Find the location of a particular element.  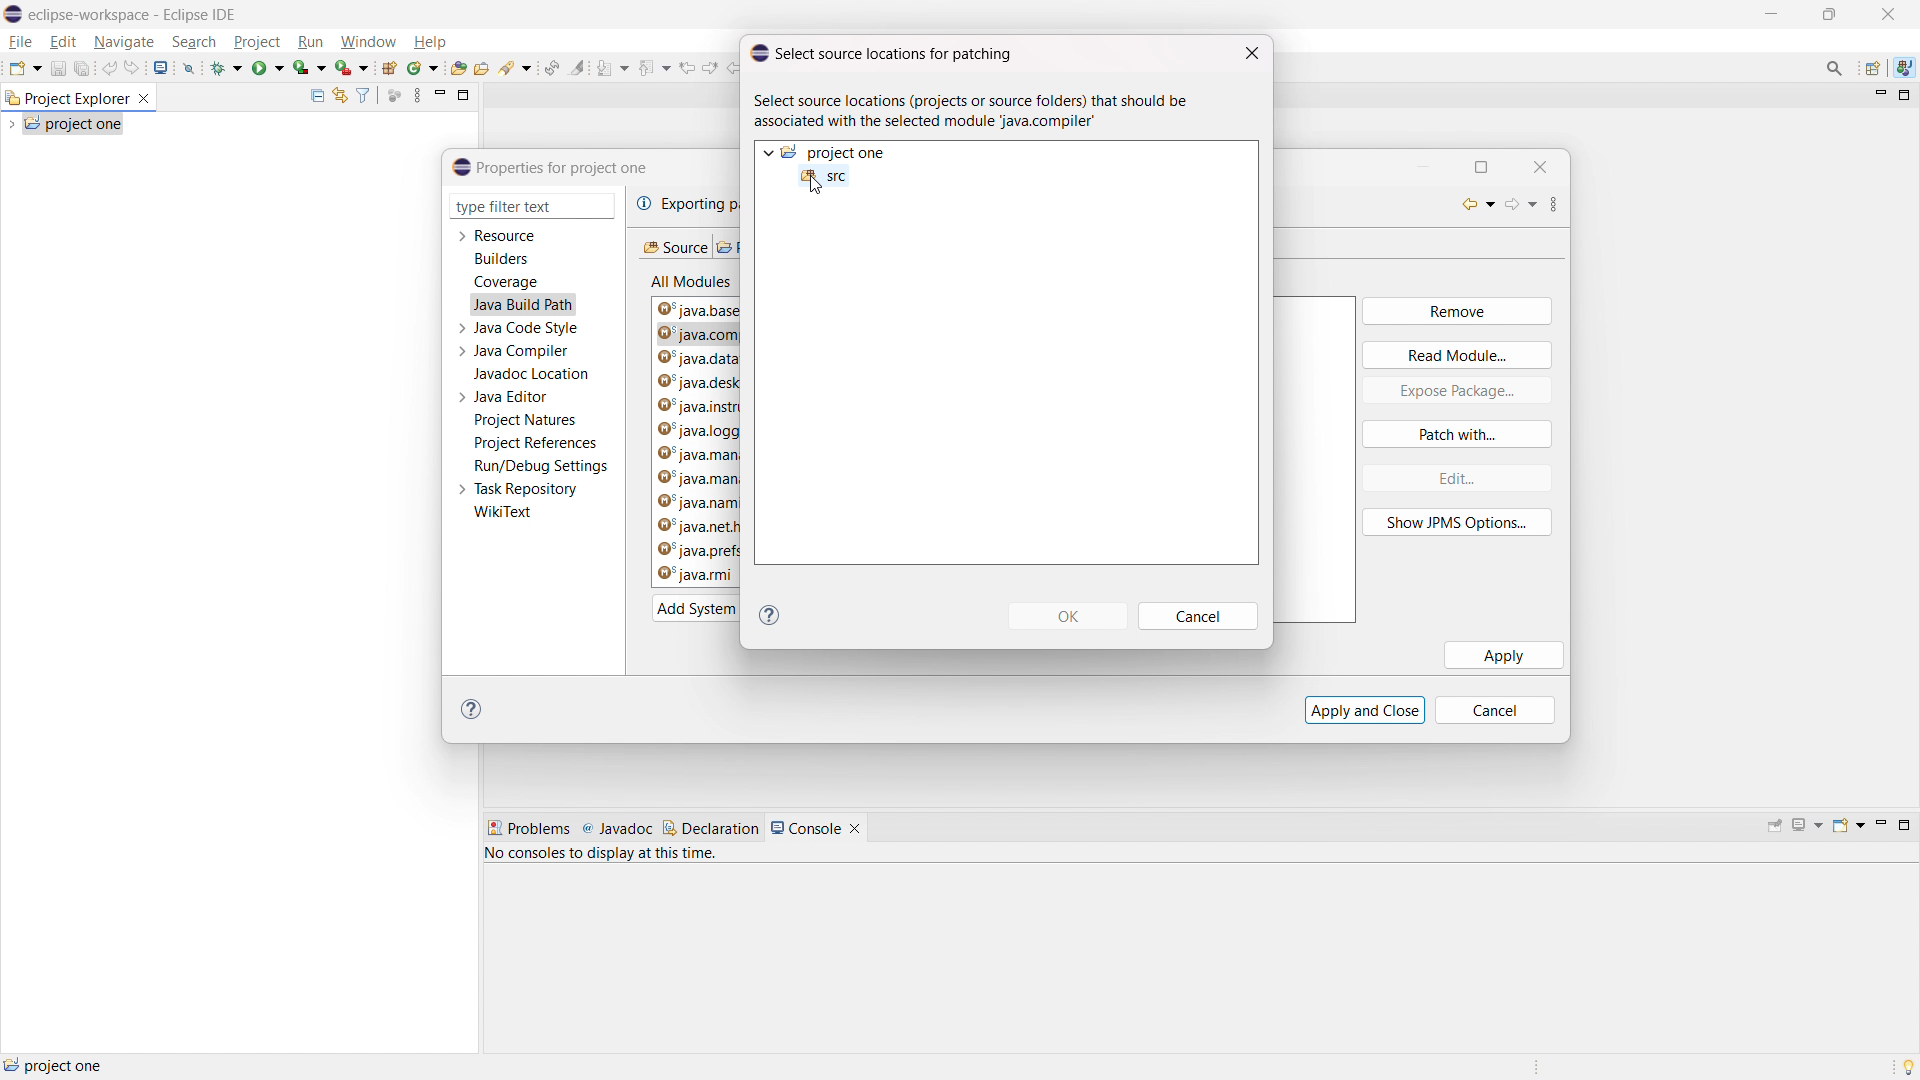

toggle ant editor auto reconcile is located at coordinates (551, 67).